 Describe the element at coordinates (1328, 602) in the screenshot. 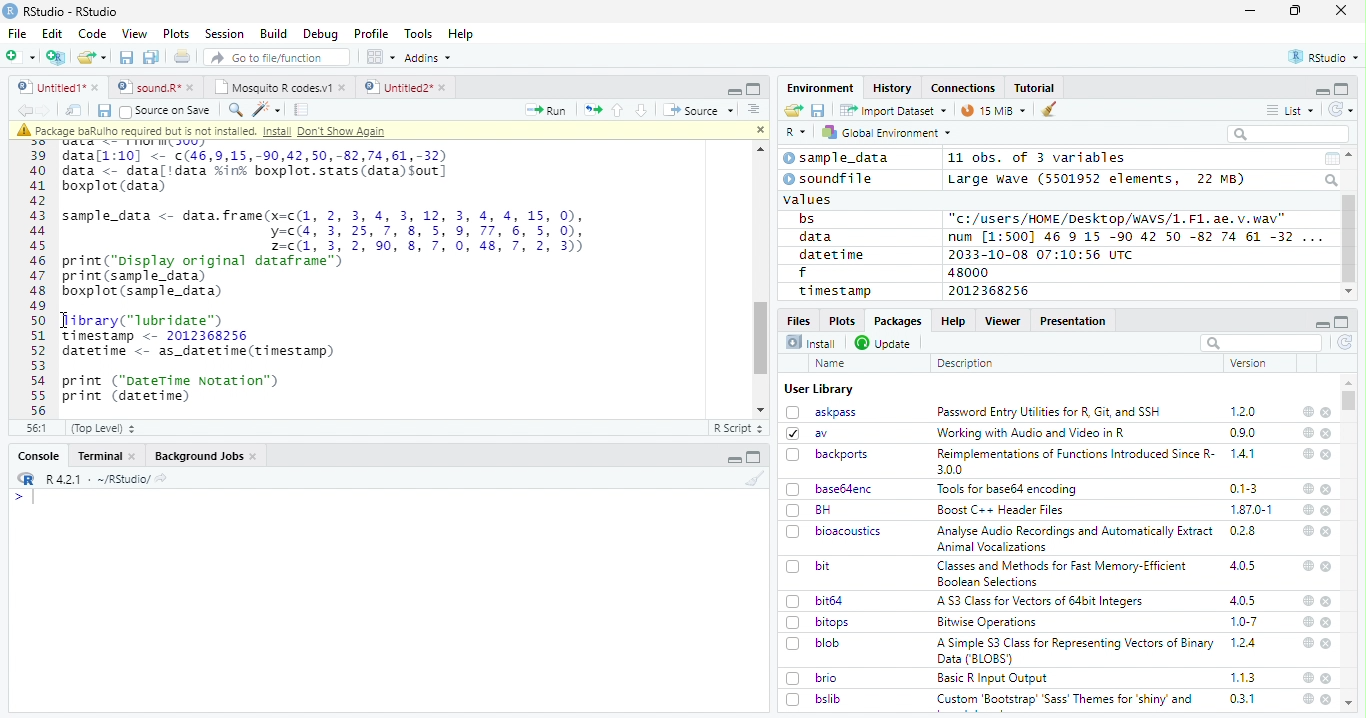

I see `close` at that location.